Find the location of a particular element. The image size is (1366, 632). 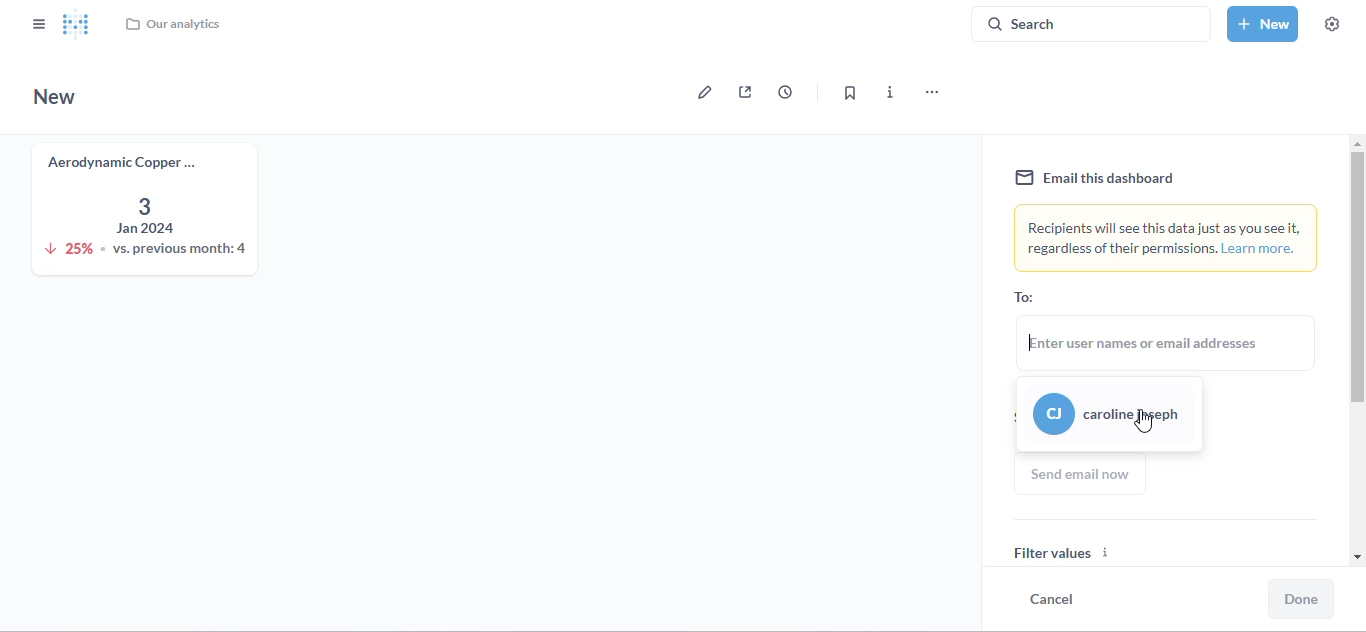

more info is located at coordinates (891, 92).